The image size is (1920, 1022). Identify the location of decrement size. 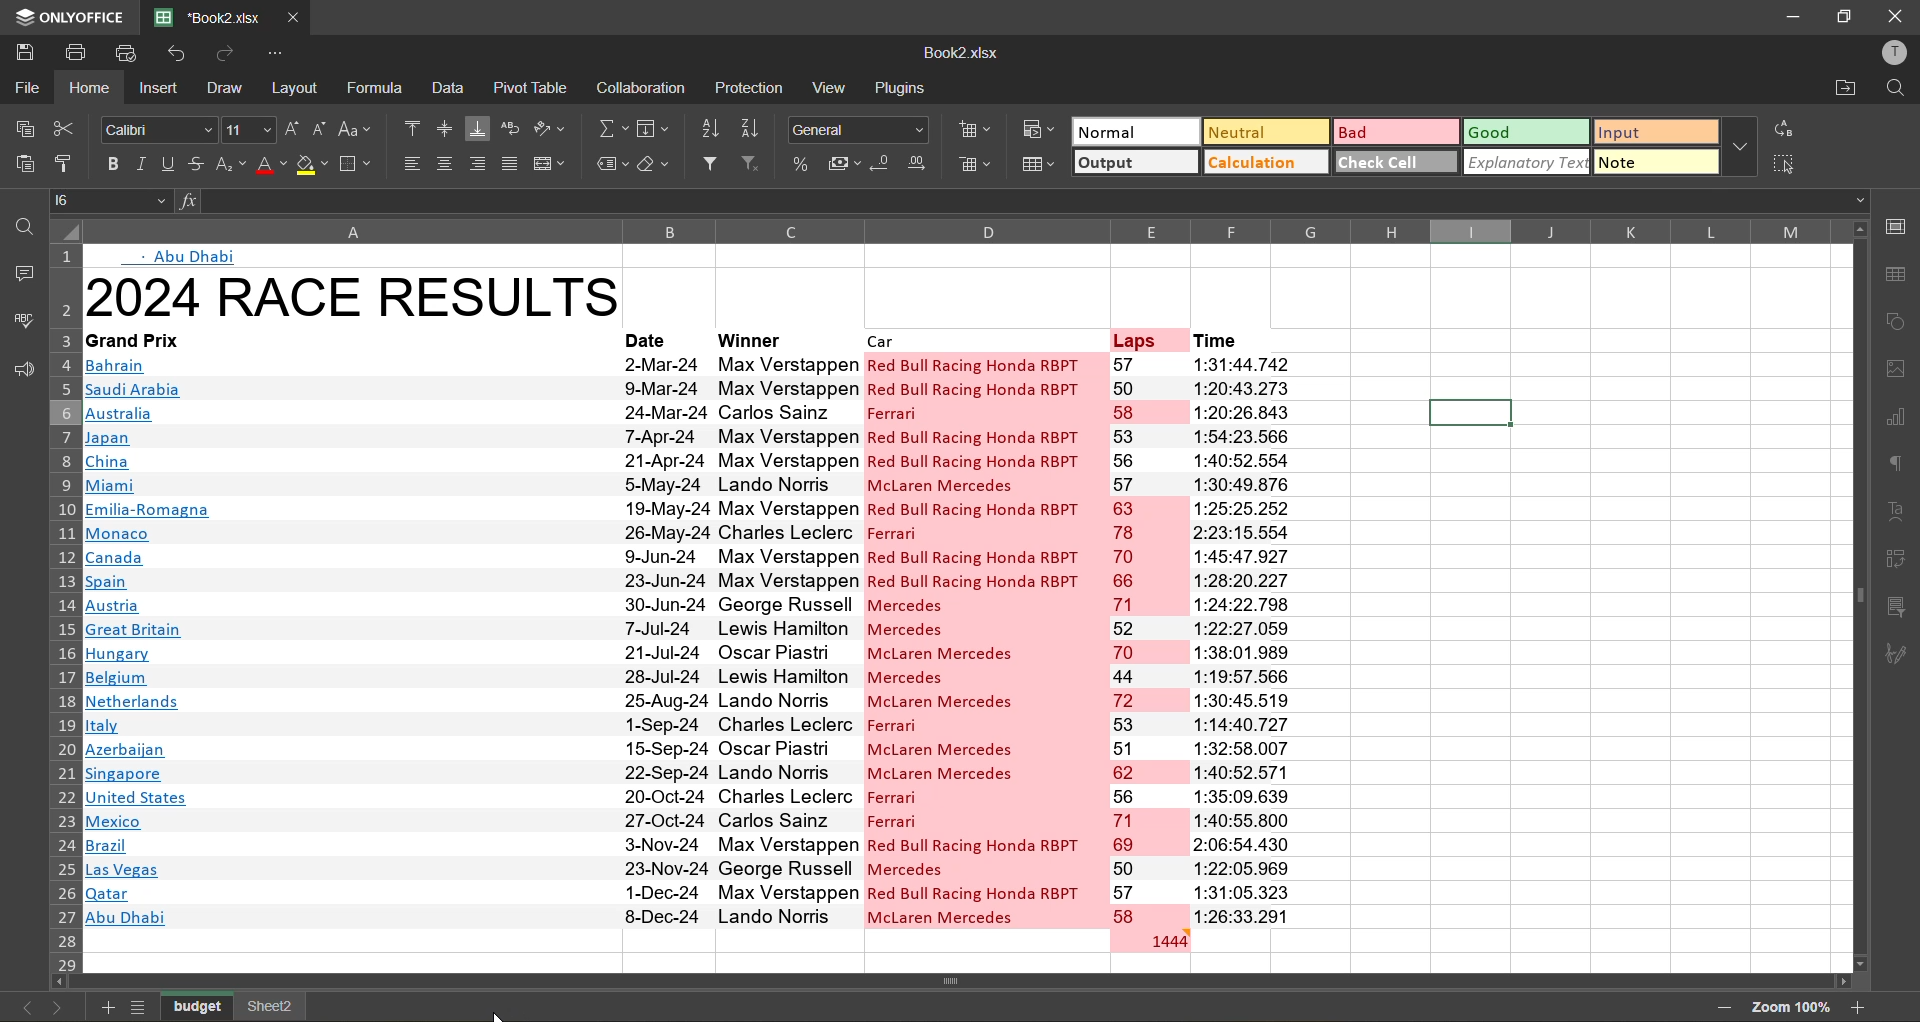
(323, 133).